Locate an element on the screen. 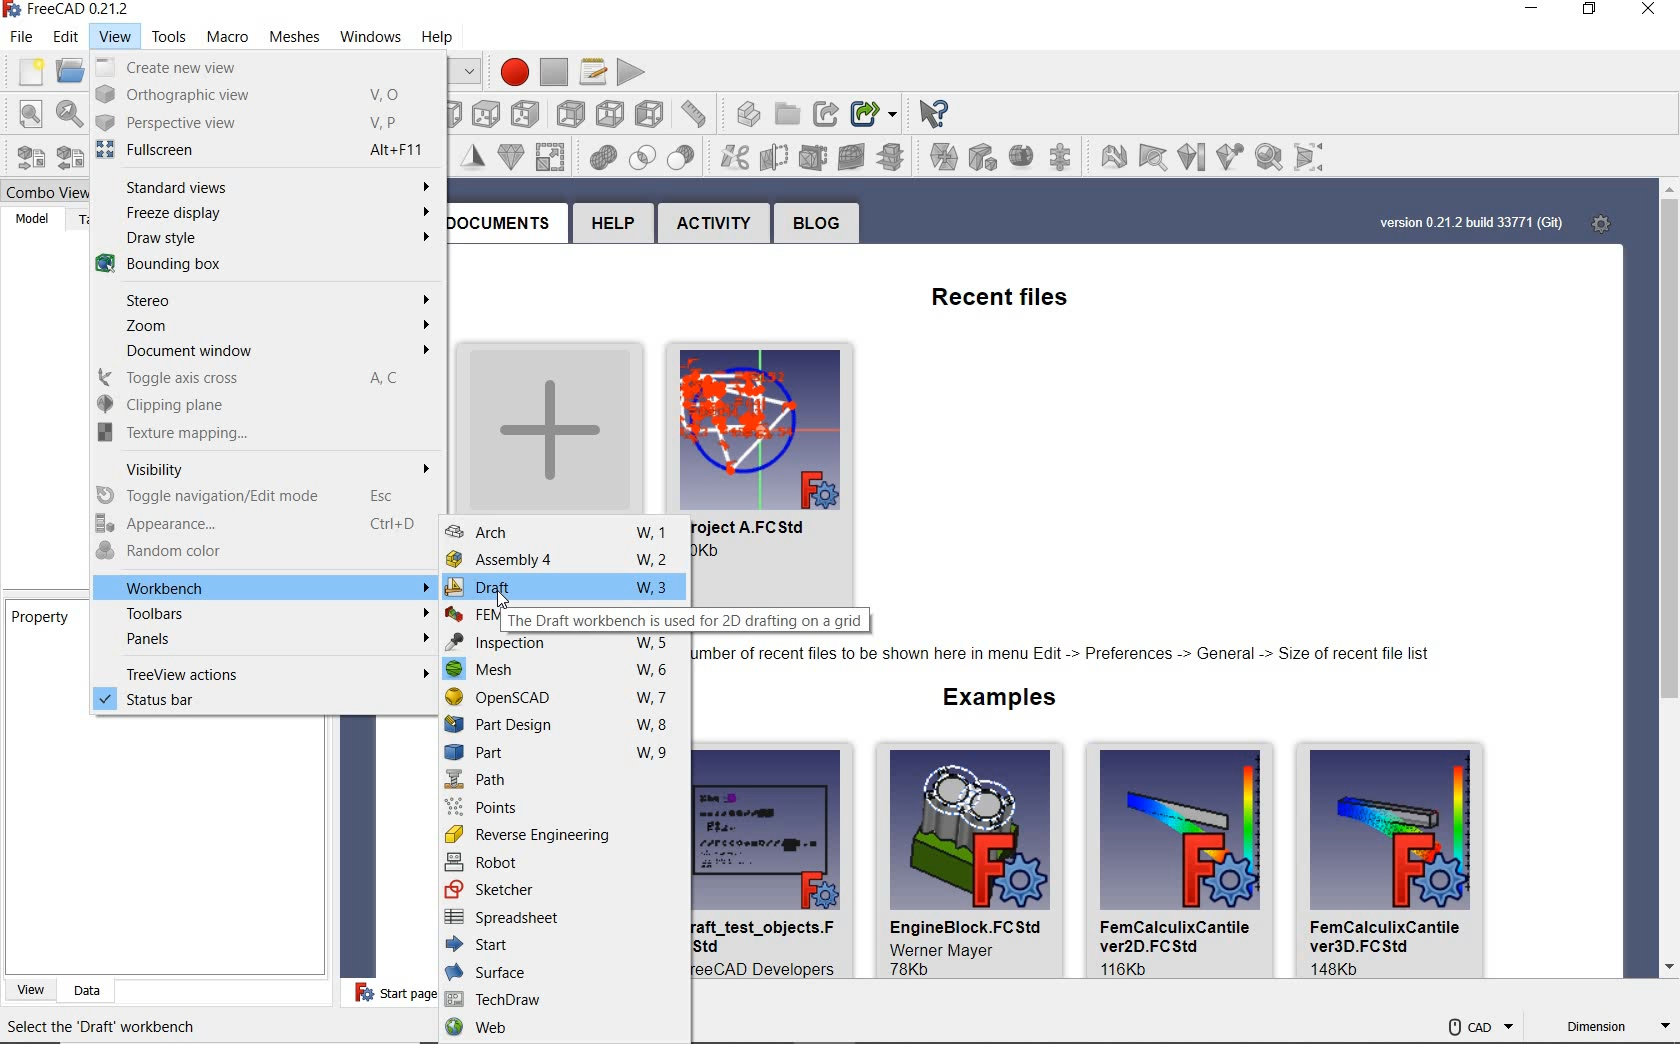  help is located at coordinates (611, 226).